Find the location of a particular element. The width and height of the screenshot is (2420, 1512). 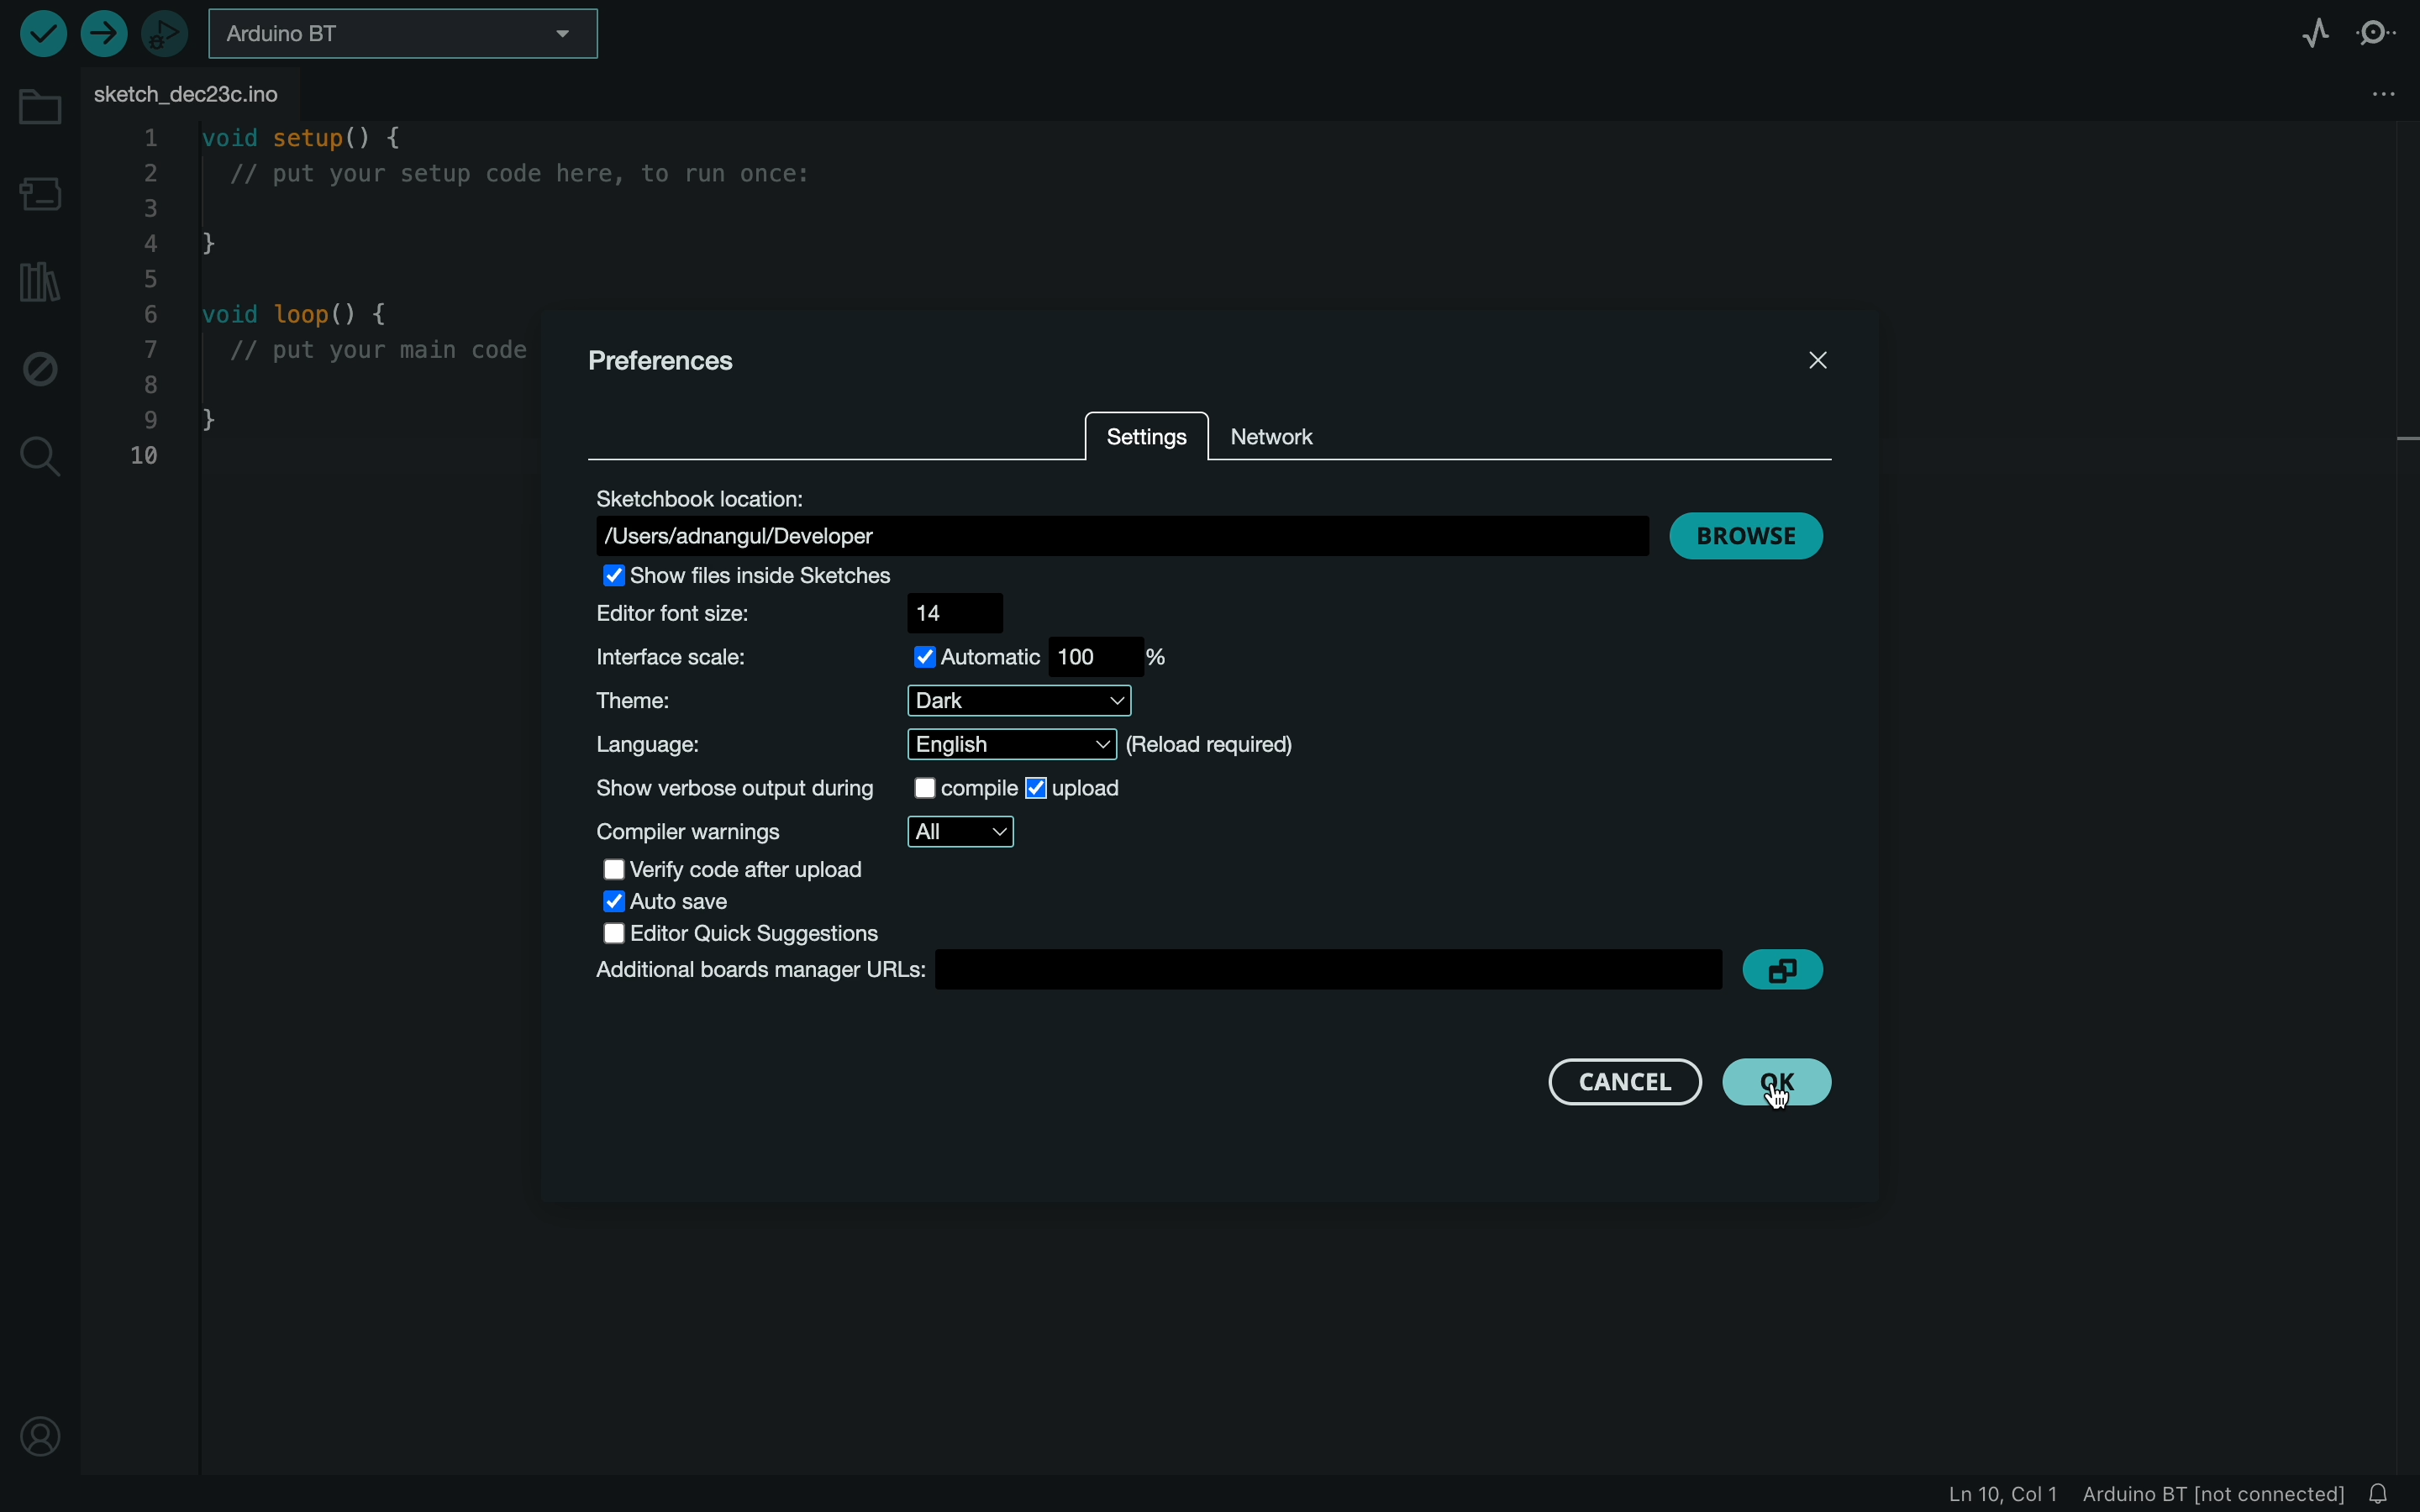

search is located at coordinates (41, 455).